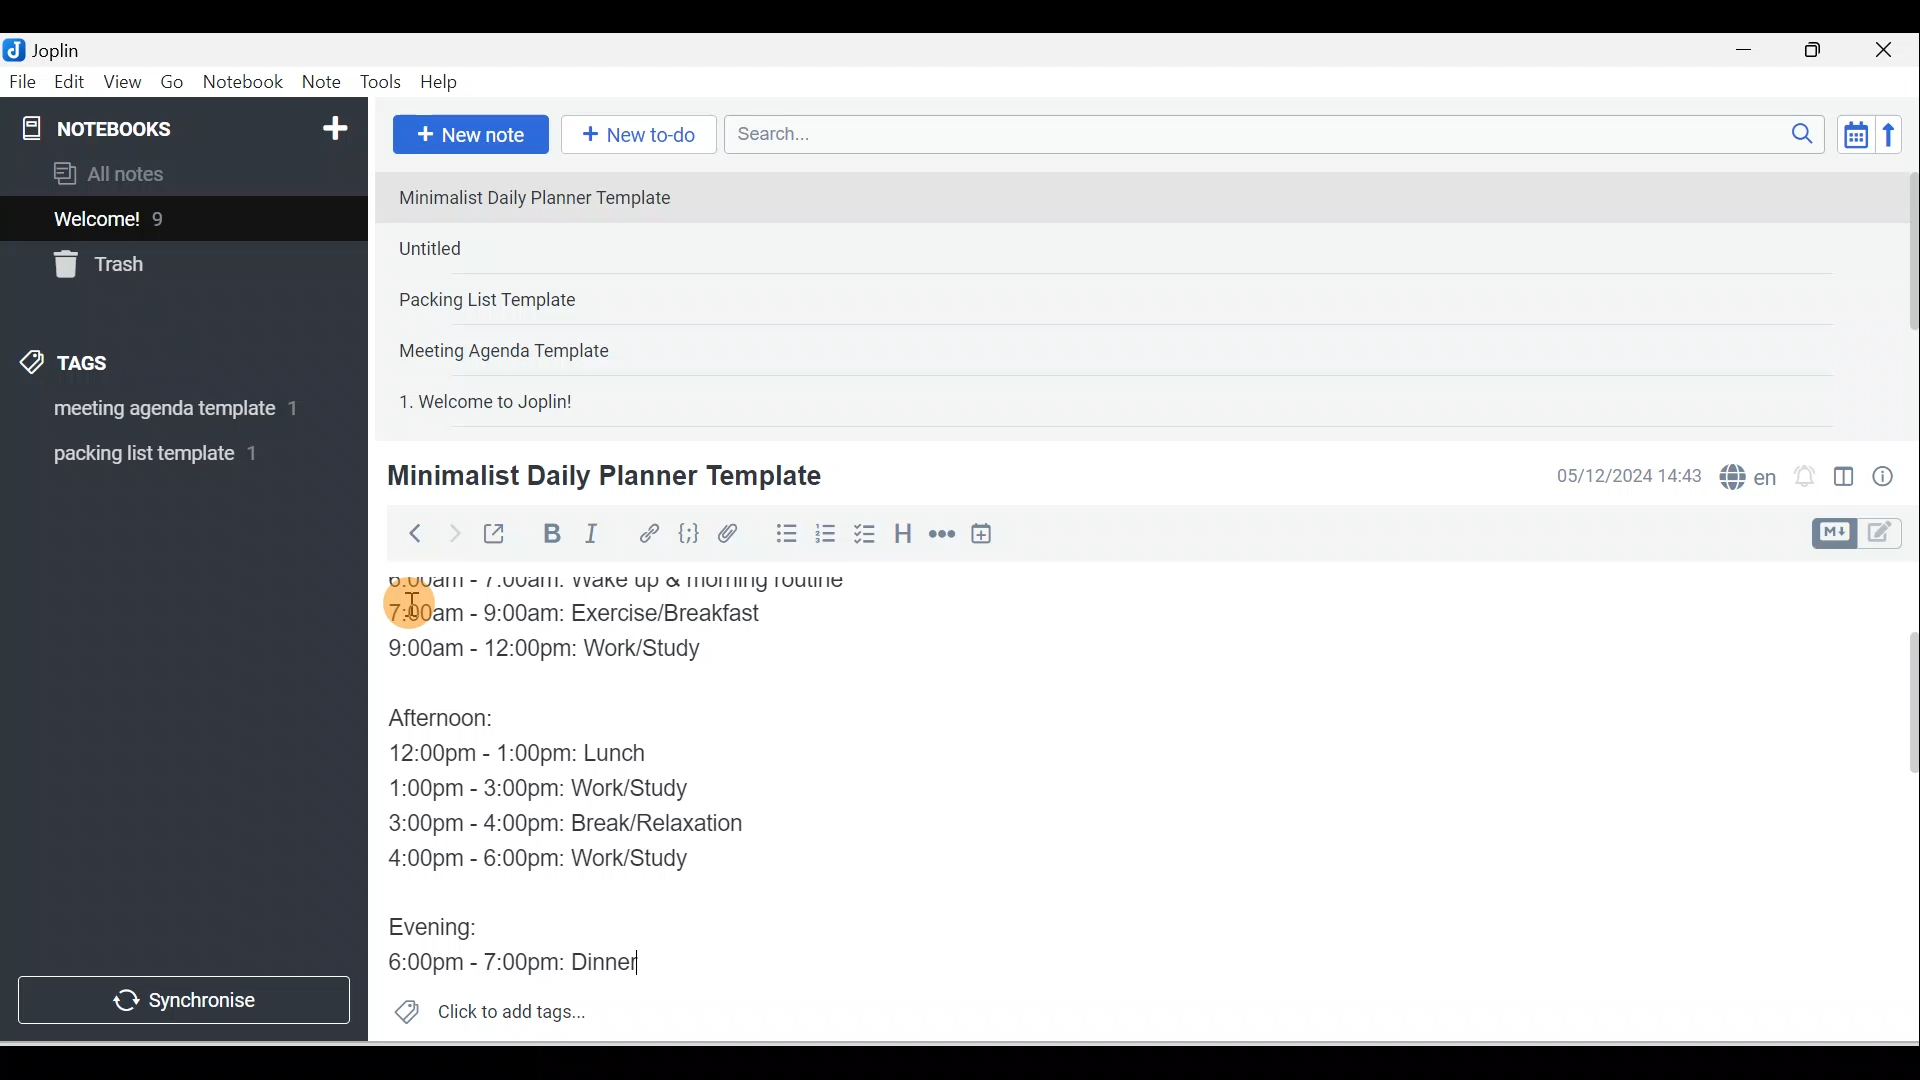 This screenshot has height=1080, width=1920. I want to click on Attach file, so click(733, 533).